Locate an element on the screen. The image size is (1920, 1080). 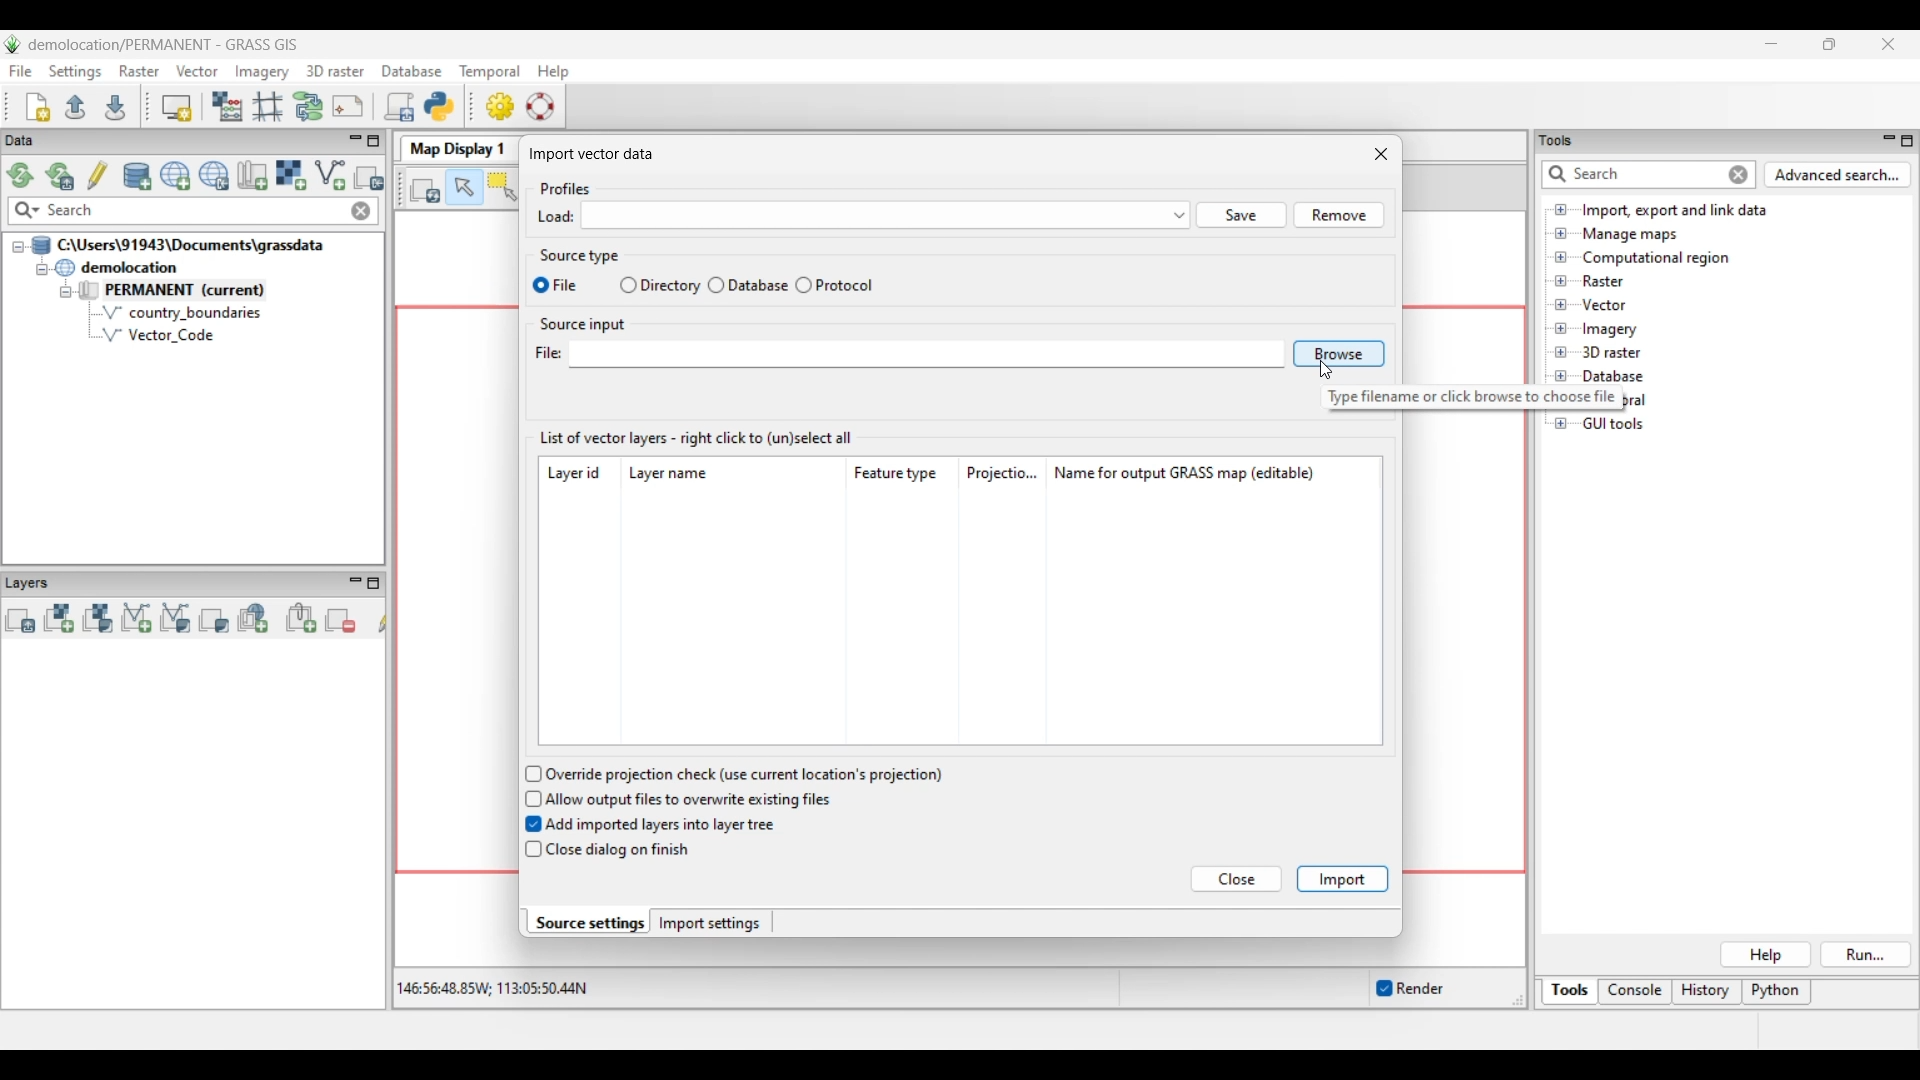
Pointer, current highlighted selection is located at coordinates (461, 189).